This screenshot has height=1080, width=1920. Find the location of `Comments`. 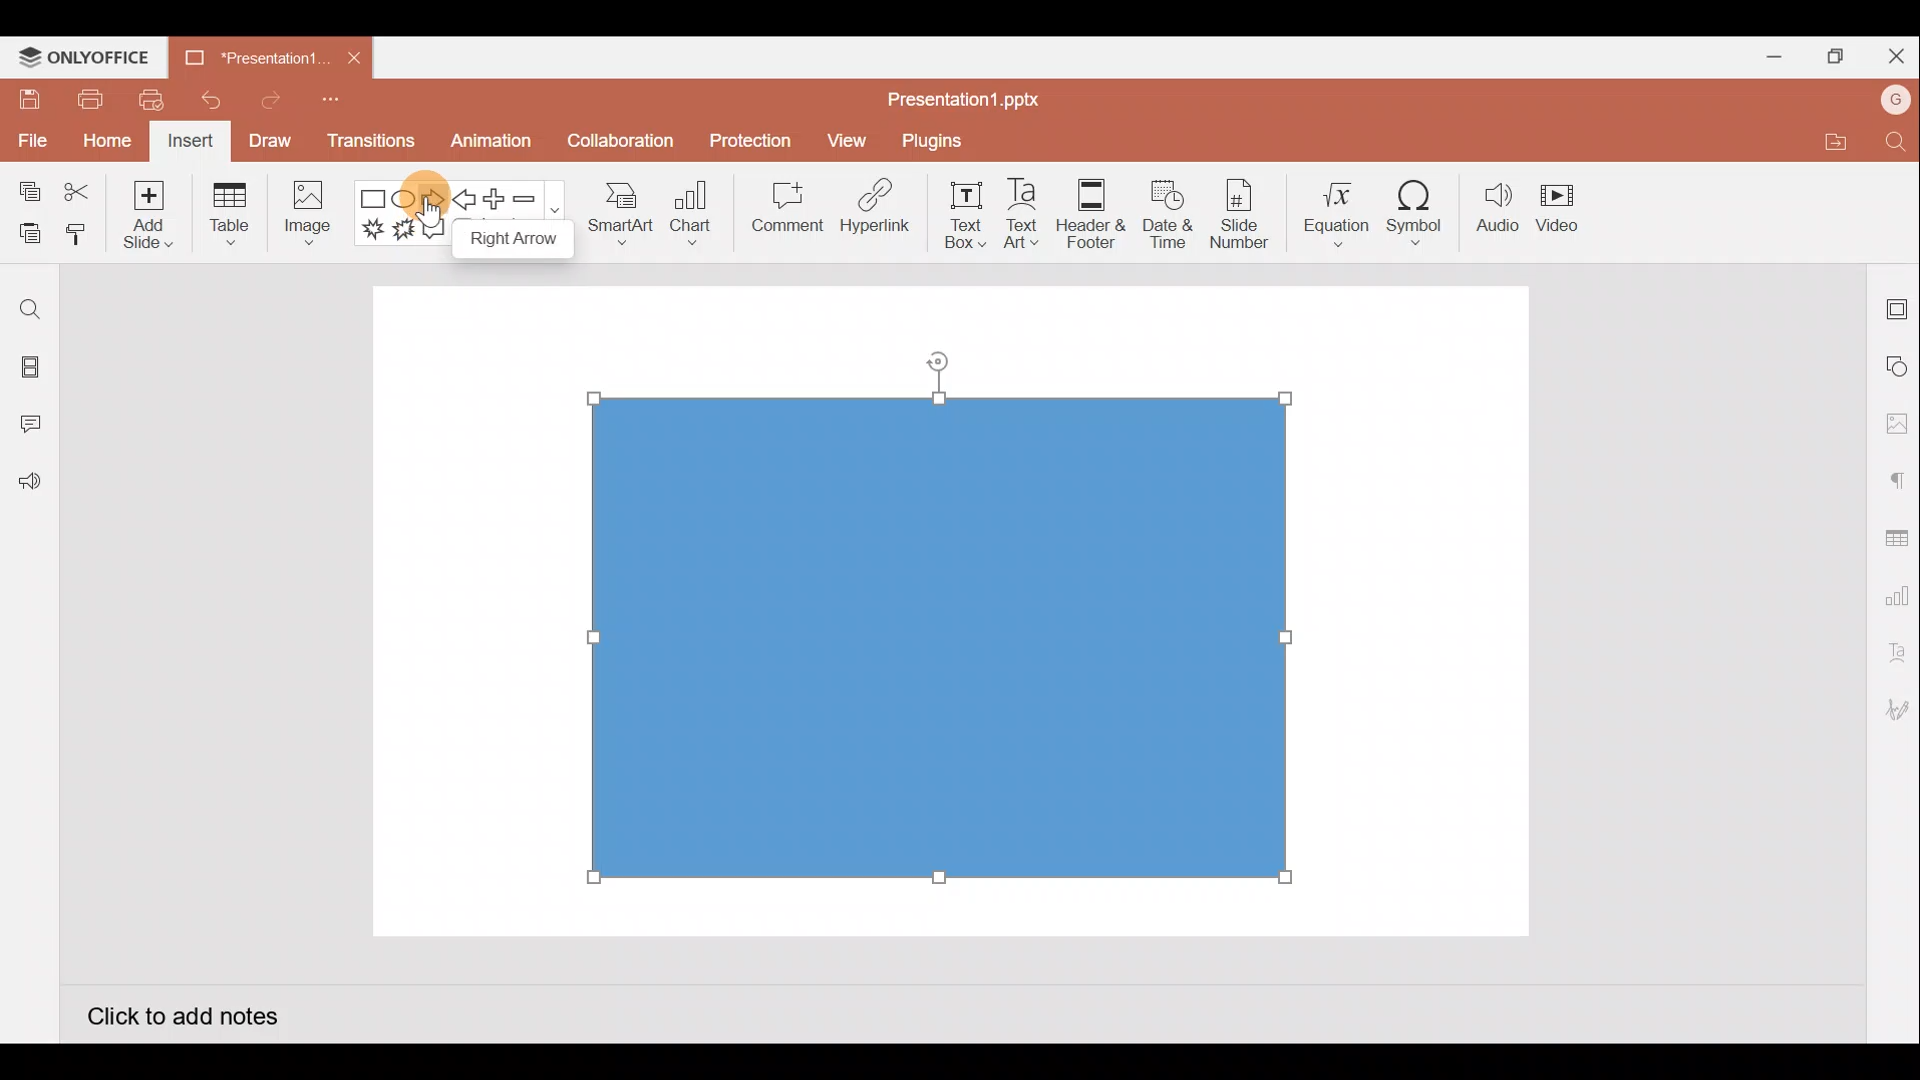

Comments is located at coordinates (35, 426).